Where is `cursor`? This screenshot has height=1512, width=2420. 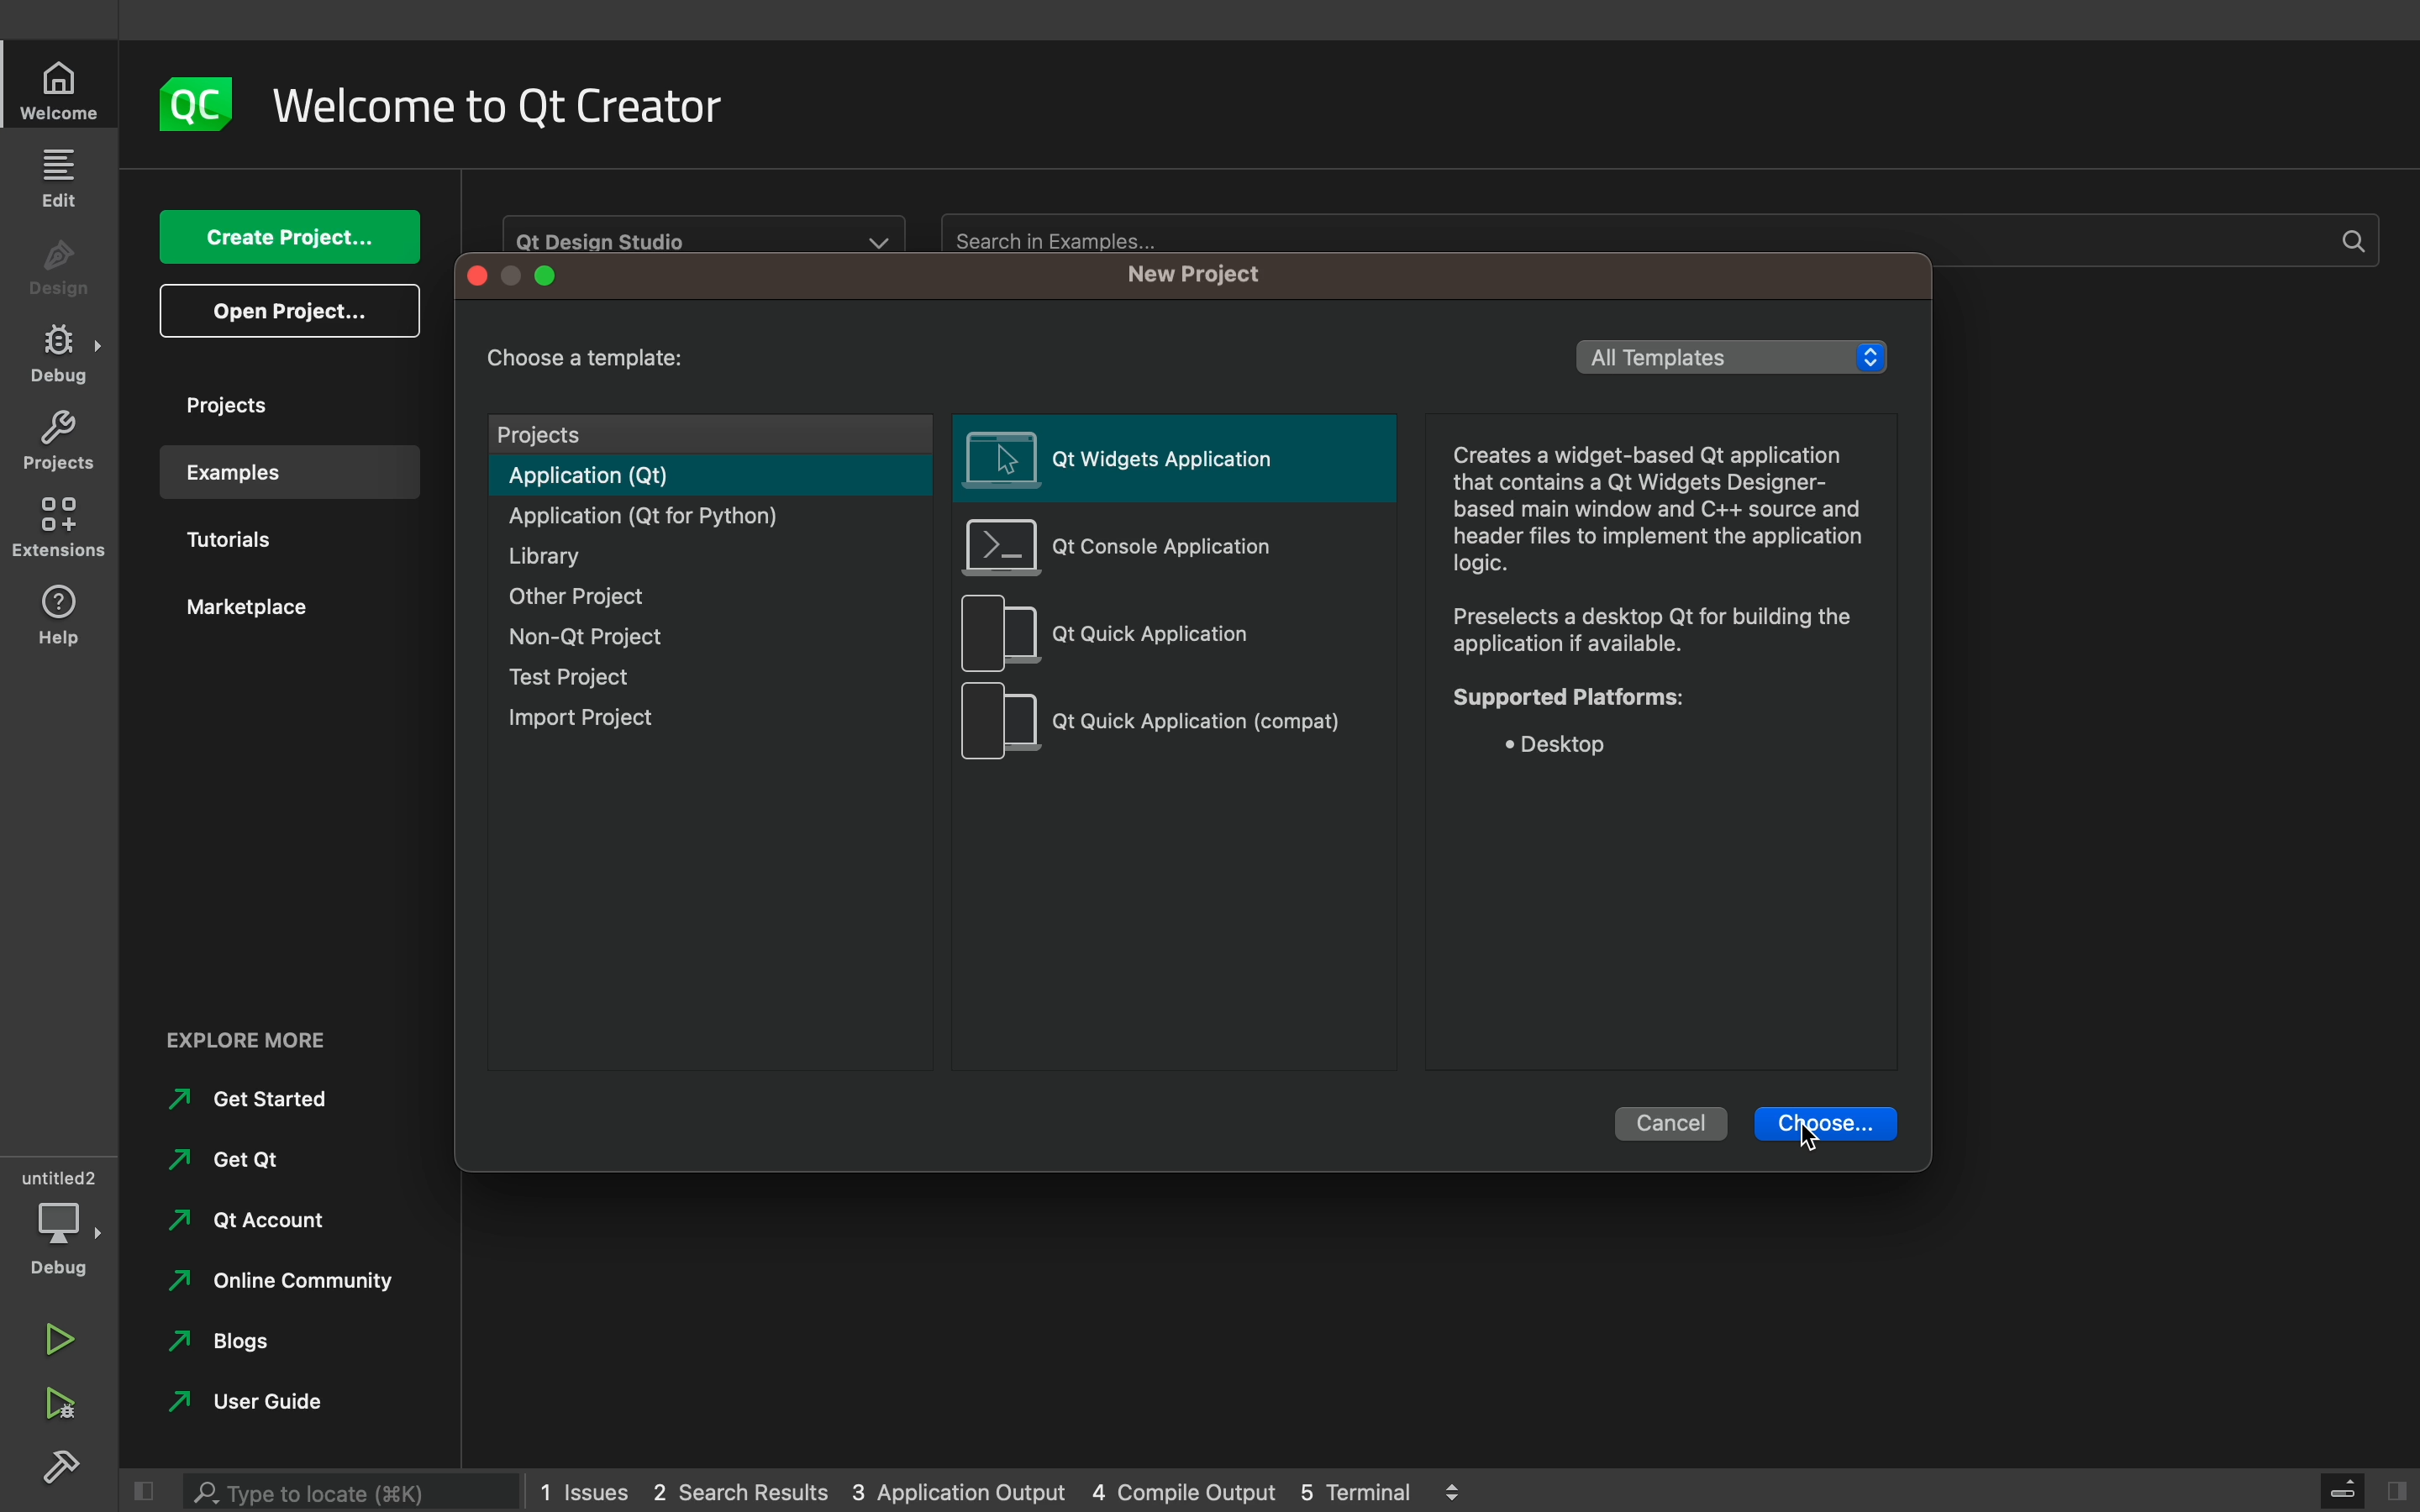 cursor is located at coordinates (1802, 1139).